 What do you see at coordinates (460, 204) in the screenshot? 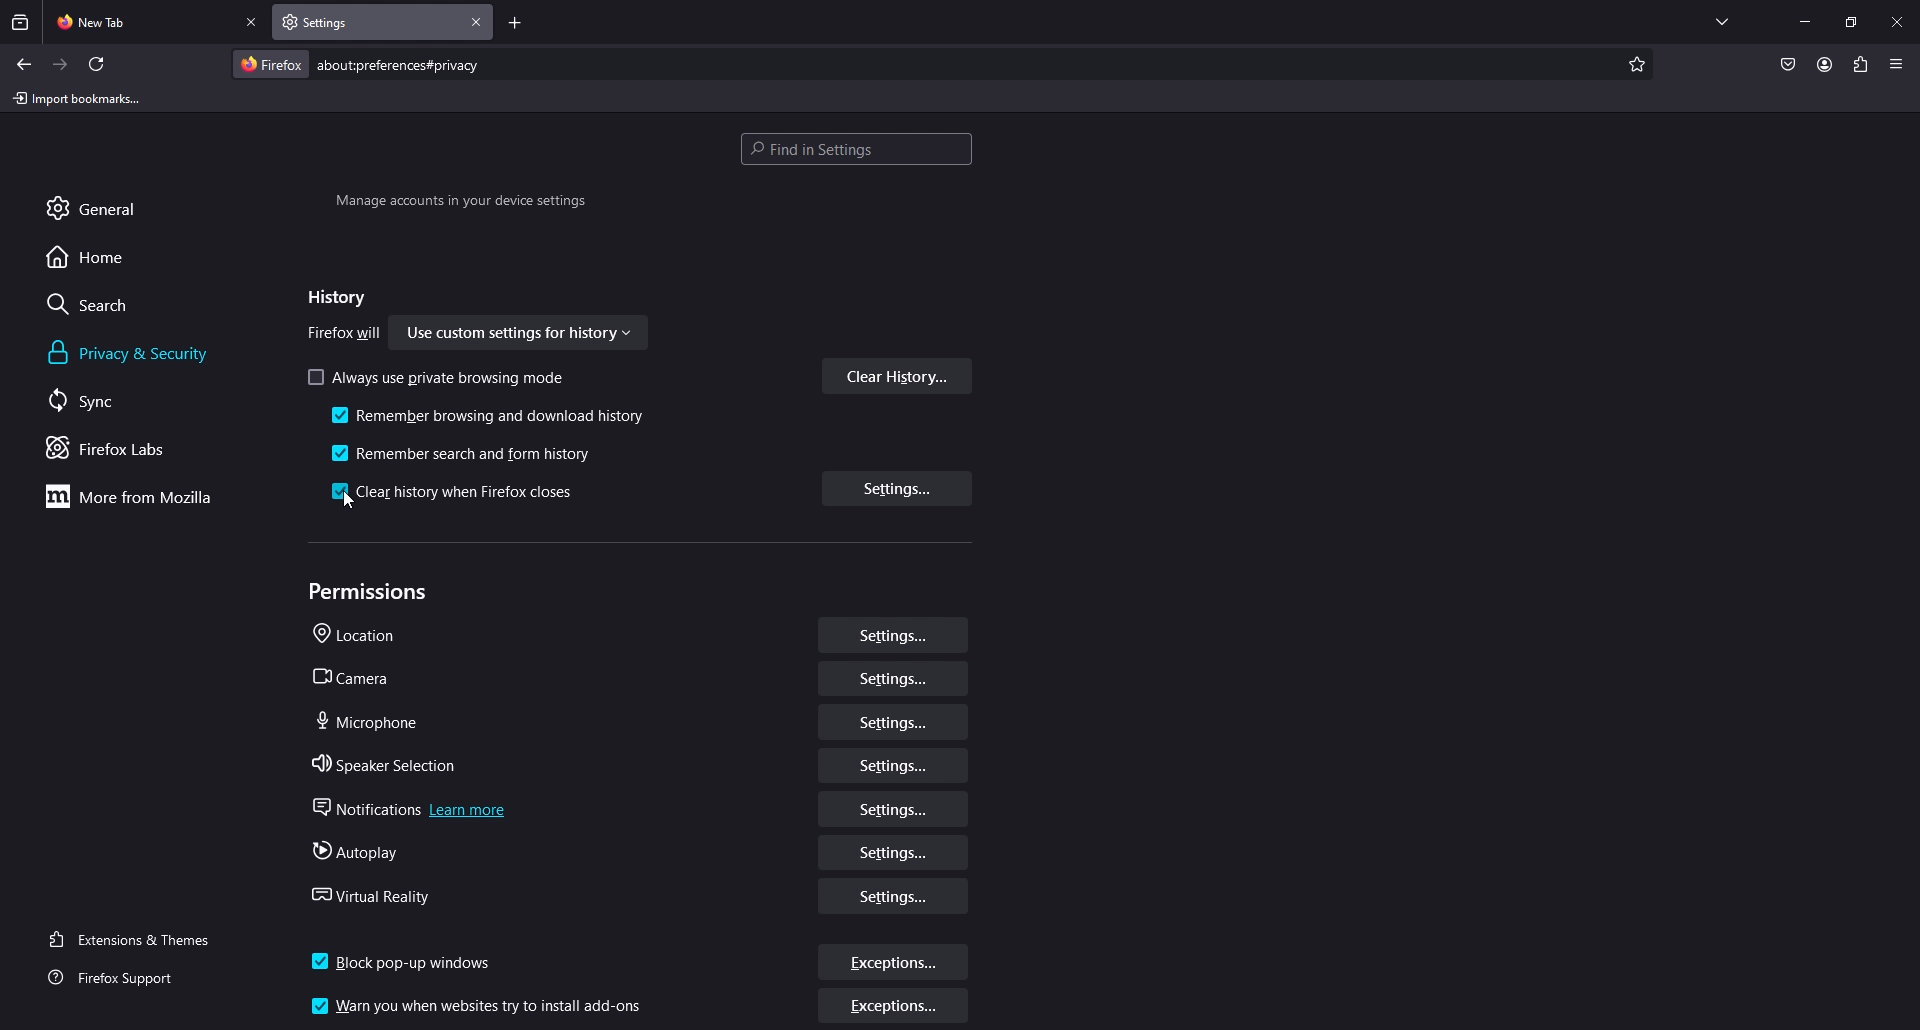
I see `Manage accounts in your device settings` at bounding box center [460, 204].